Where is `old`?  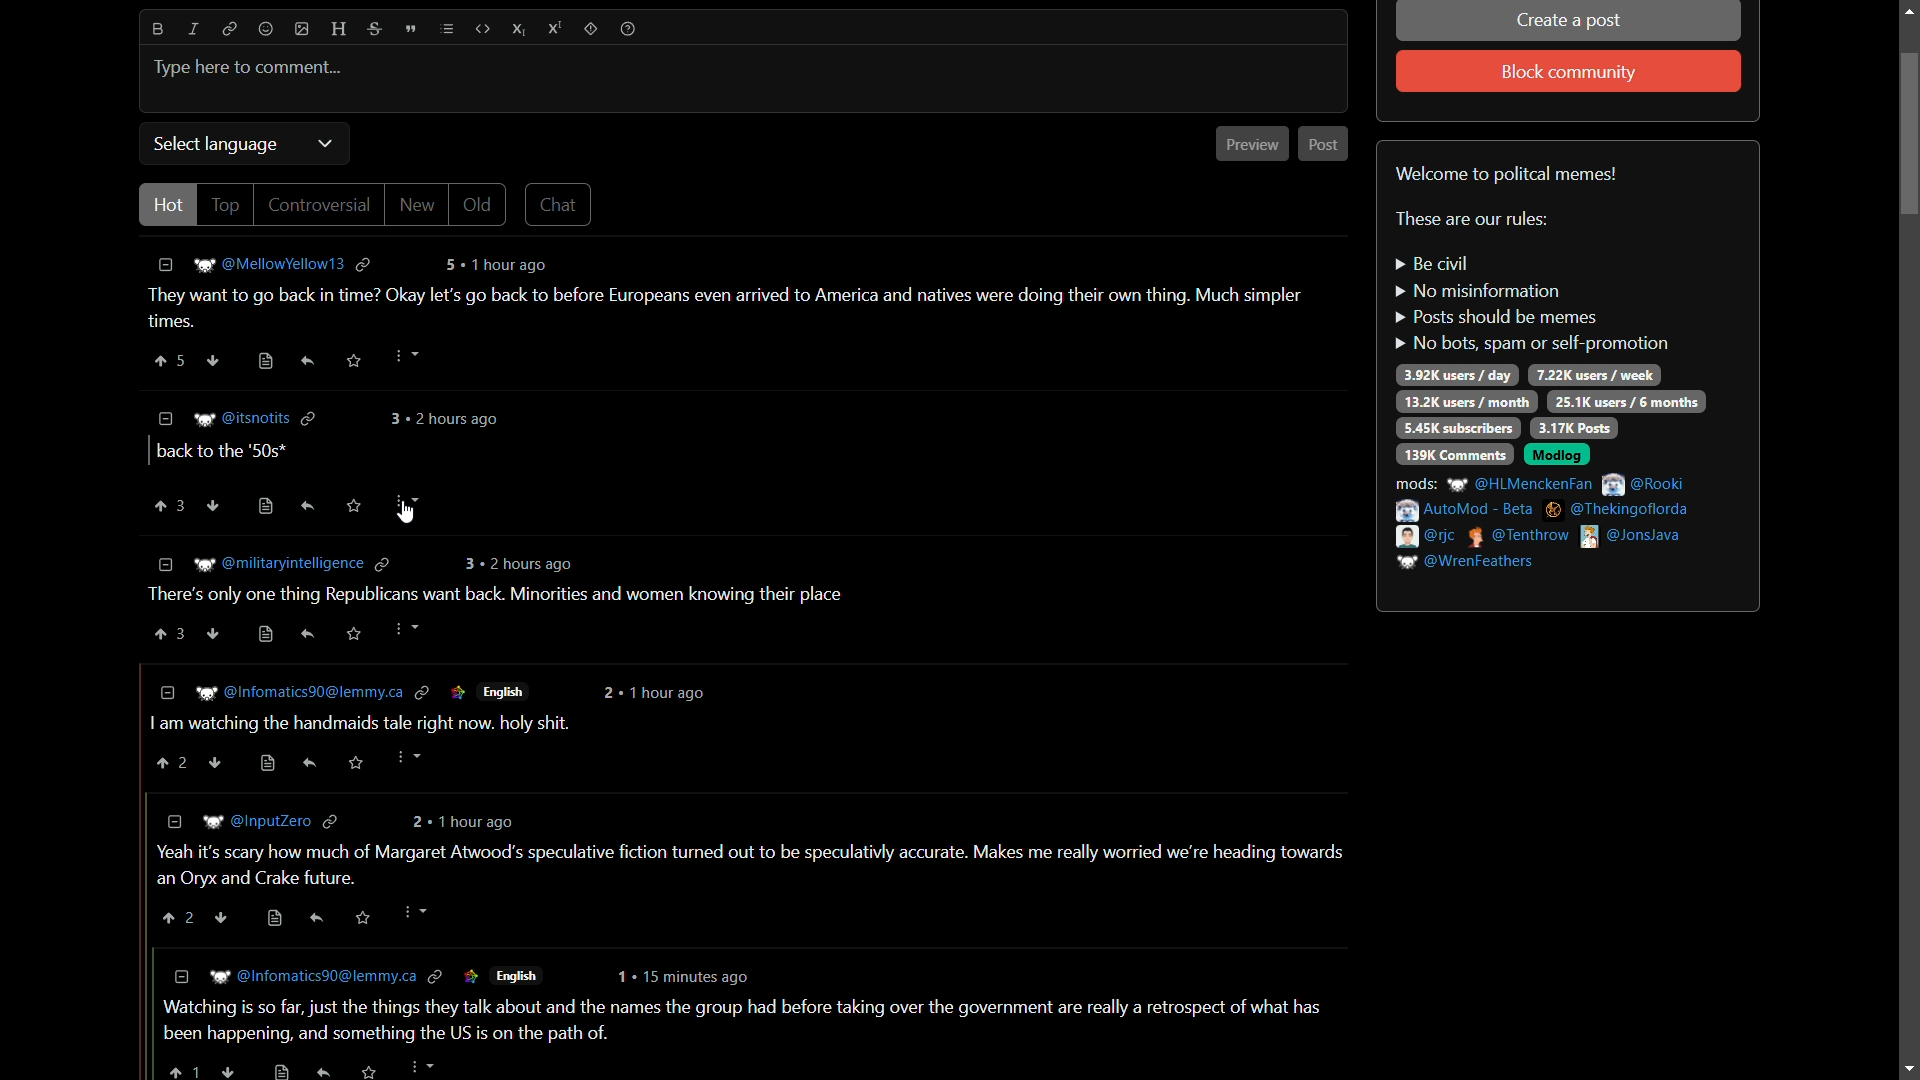 old is located at coordinates (481, 205).